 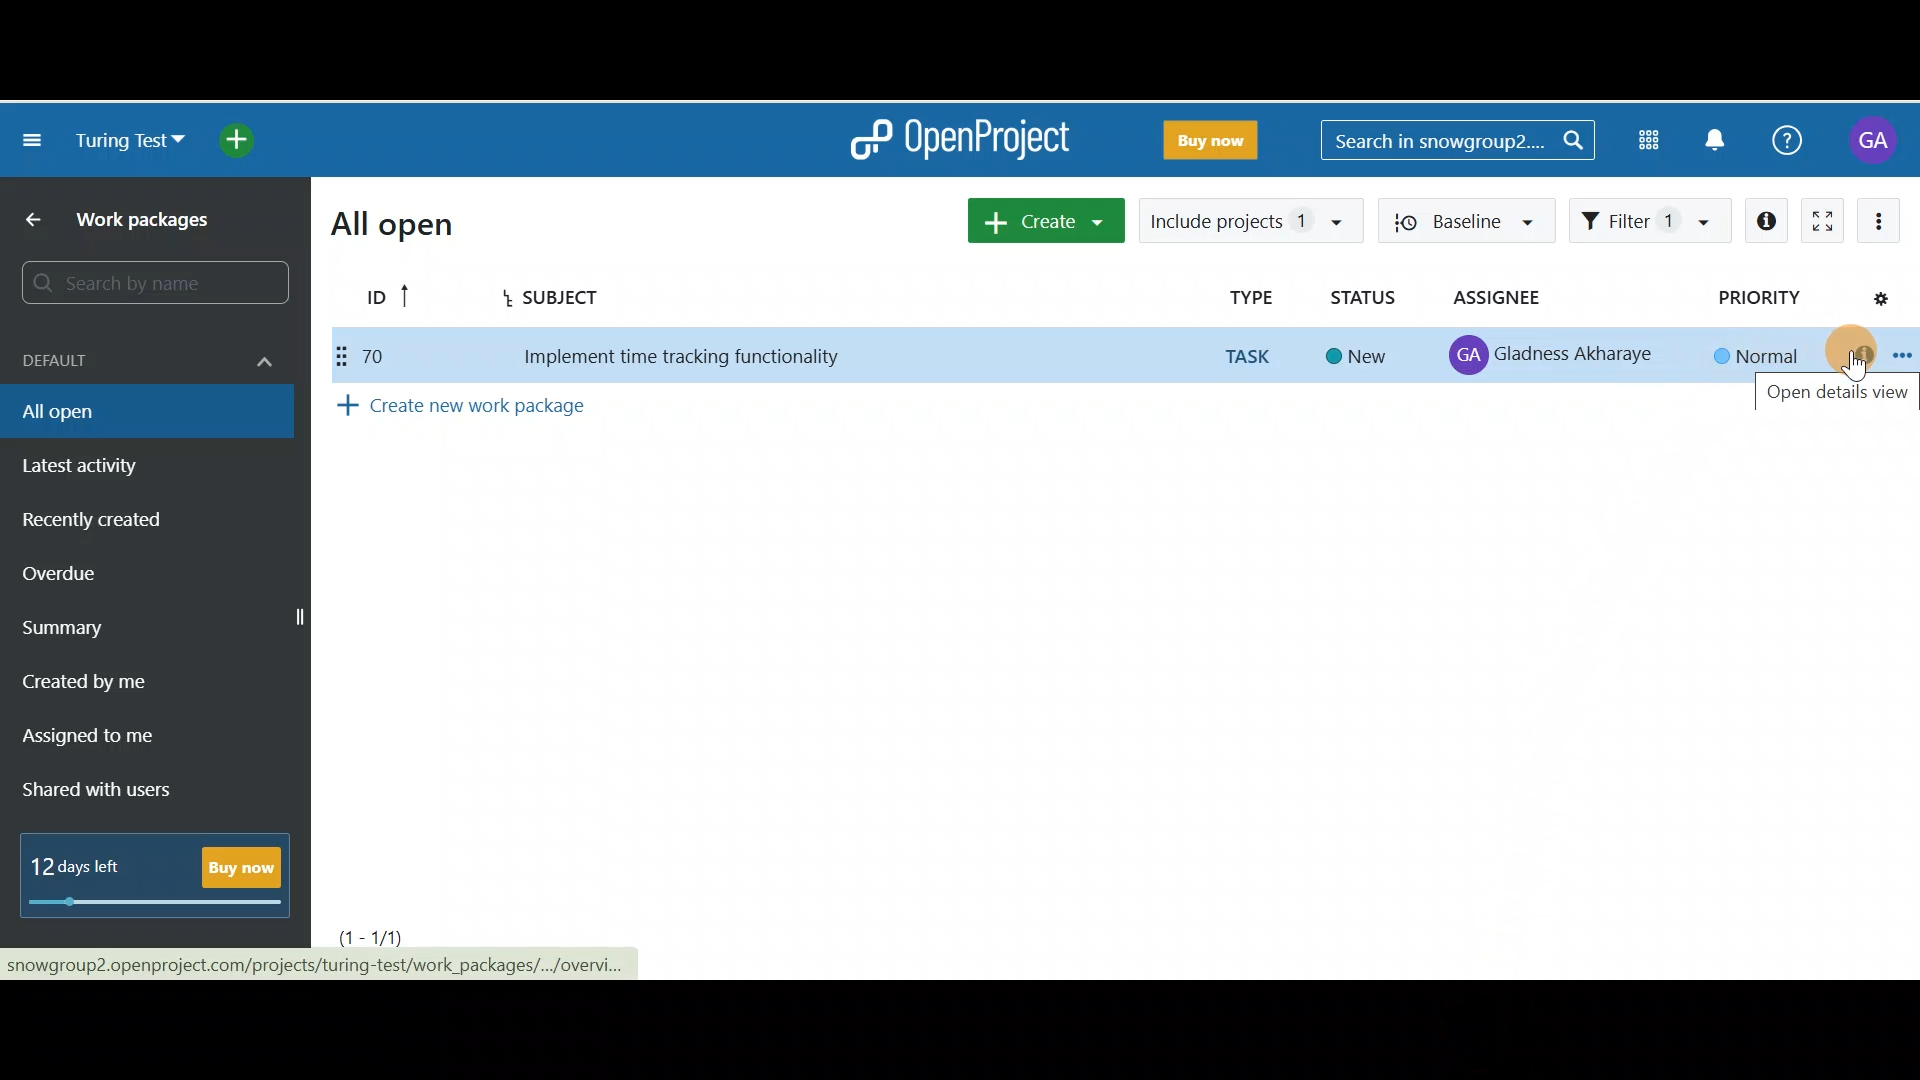 I want to click on Notification centre, so click(x=1717, y=138).